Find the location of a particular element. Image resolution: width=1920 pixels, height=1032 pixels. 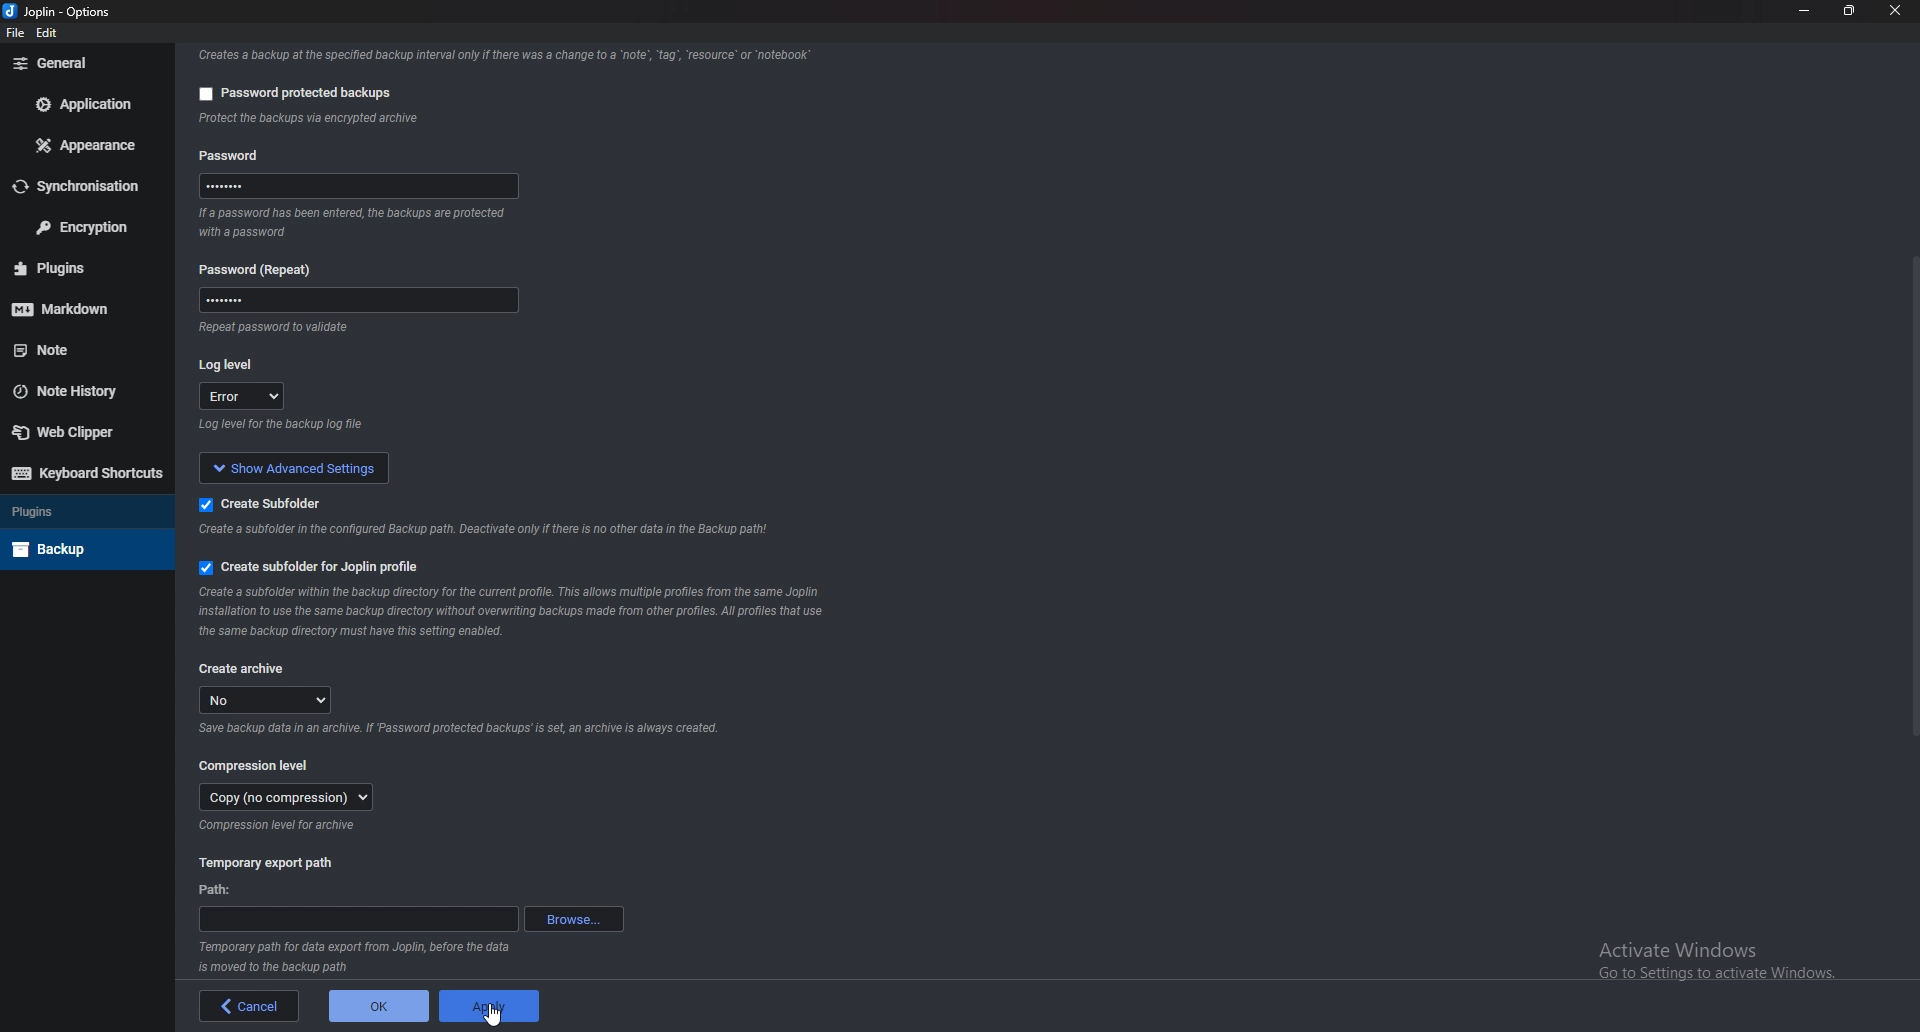

path is located at coordinates (219, 889).